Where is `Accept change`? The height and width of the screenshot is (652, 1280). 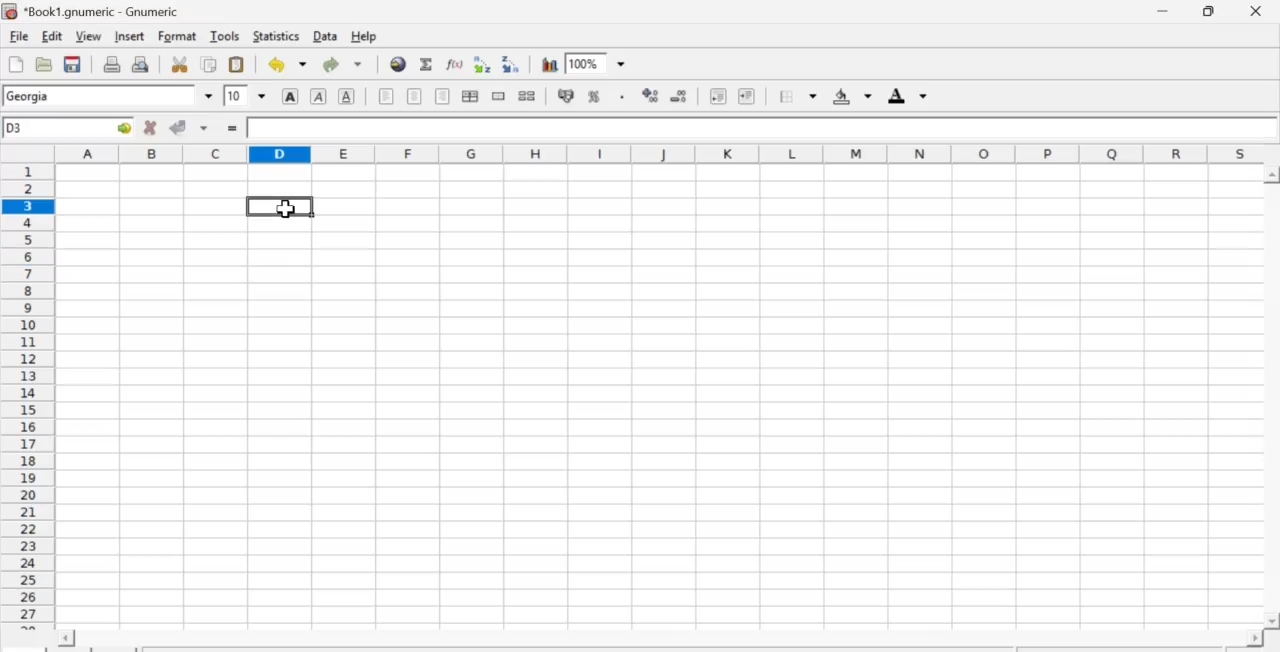 Accept change is located at coordinates (177, 127).